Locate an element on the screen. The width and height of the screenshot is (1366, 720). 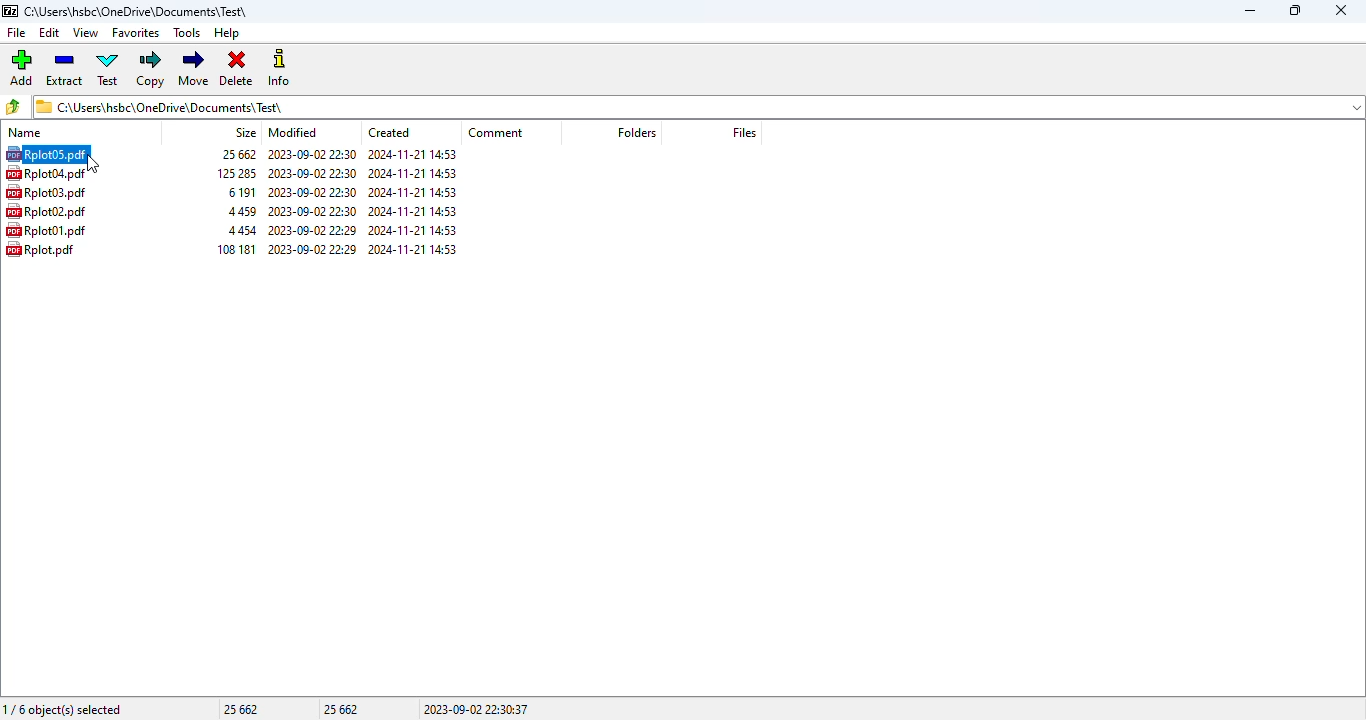
rplot01 is located at coordinates (47, 230).